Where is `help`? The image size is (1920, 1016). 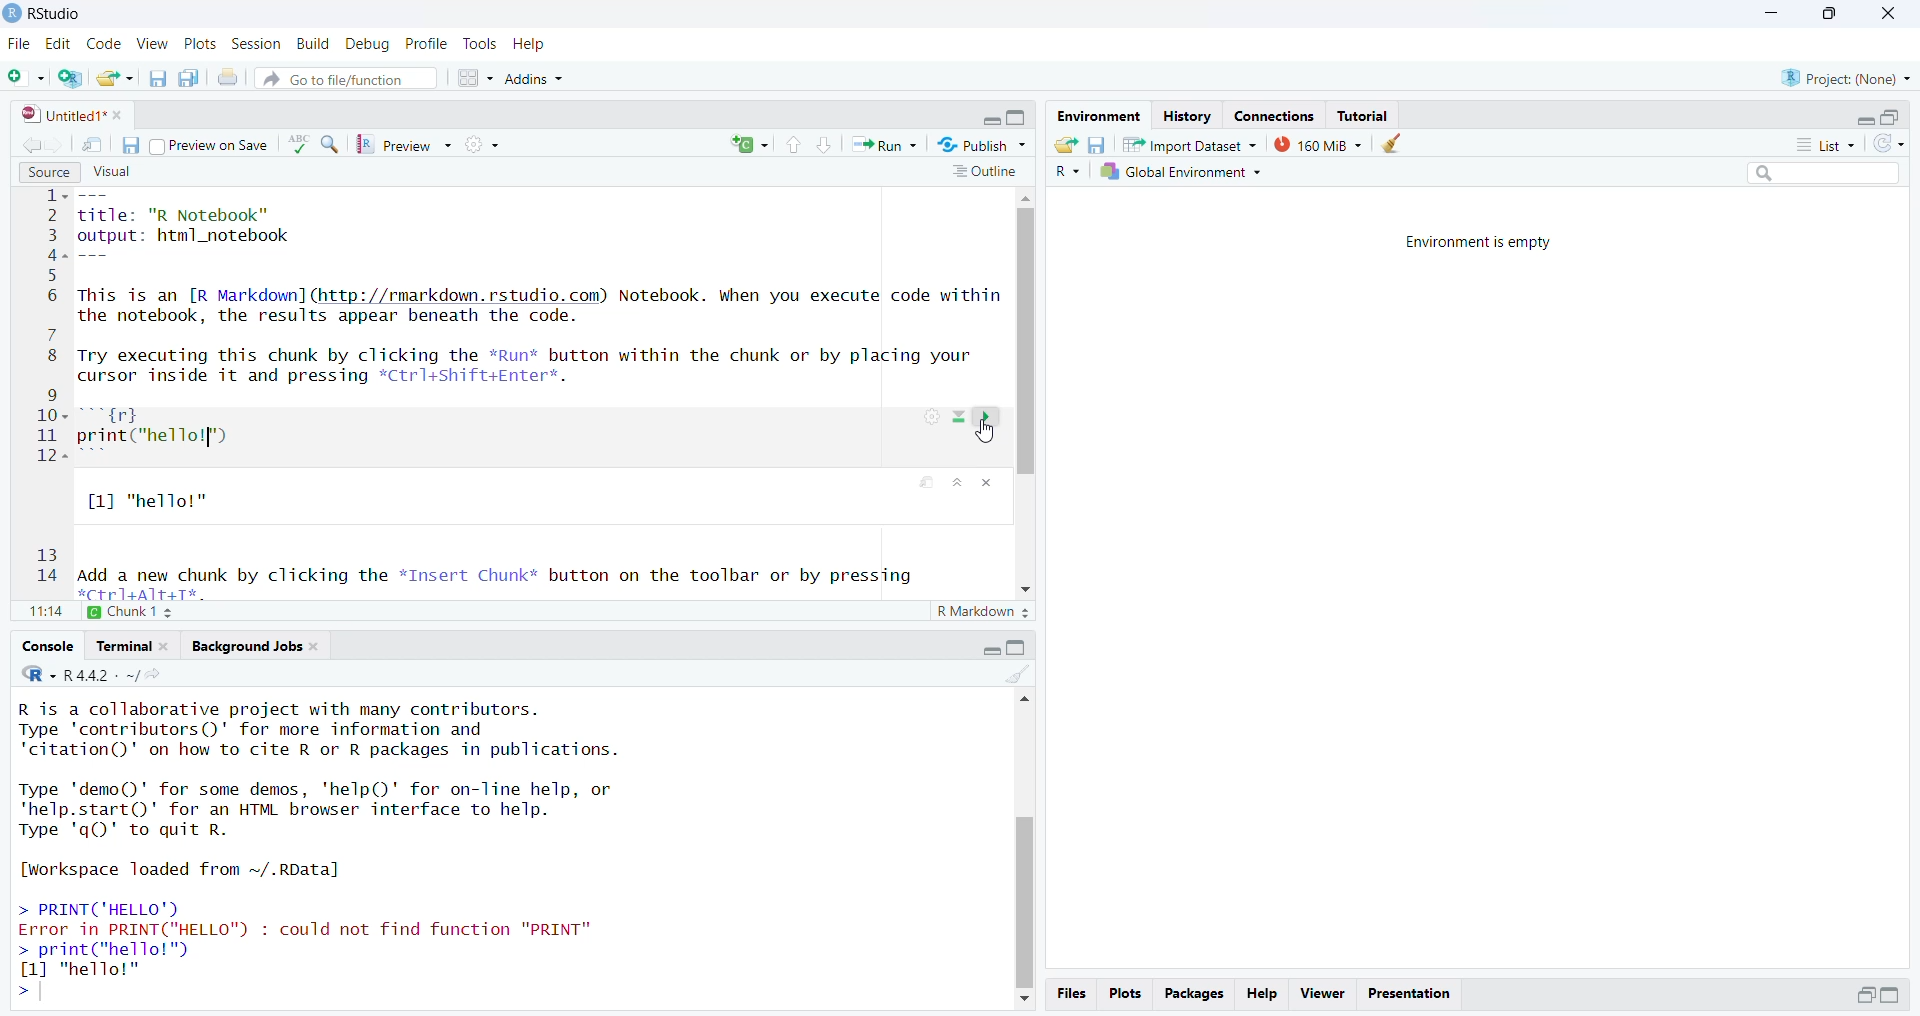 help is located at coordinates (531, 44).